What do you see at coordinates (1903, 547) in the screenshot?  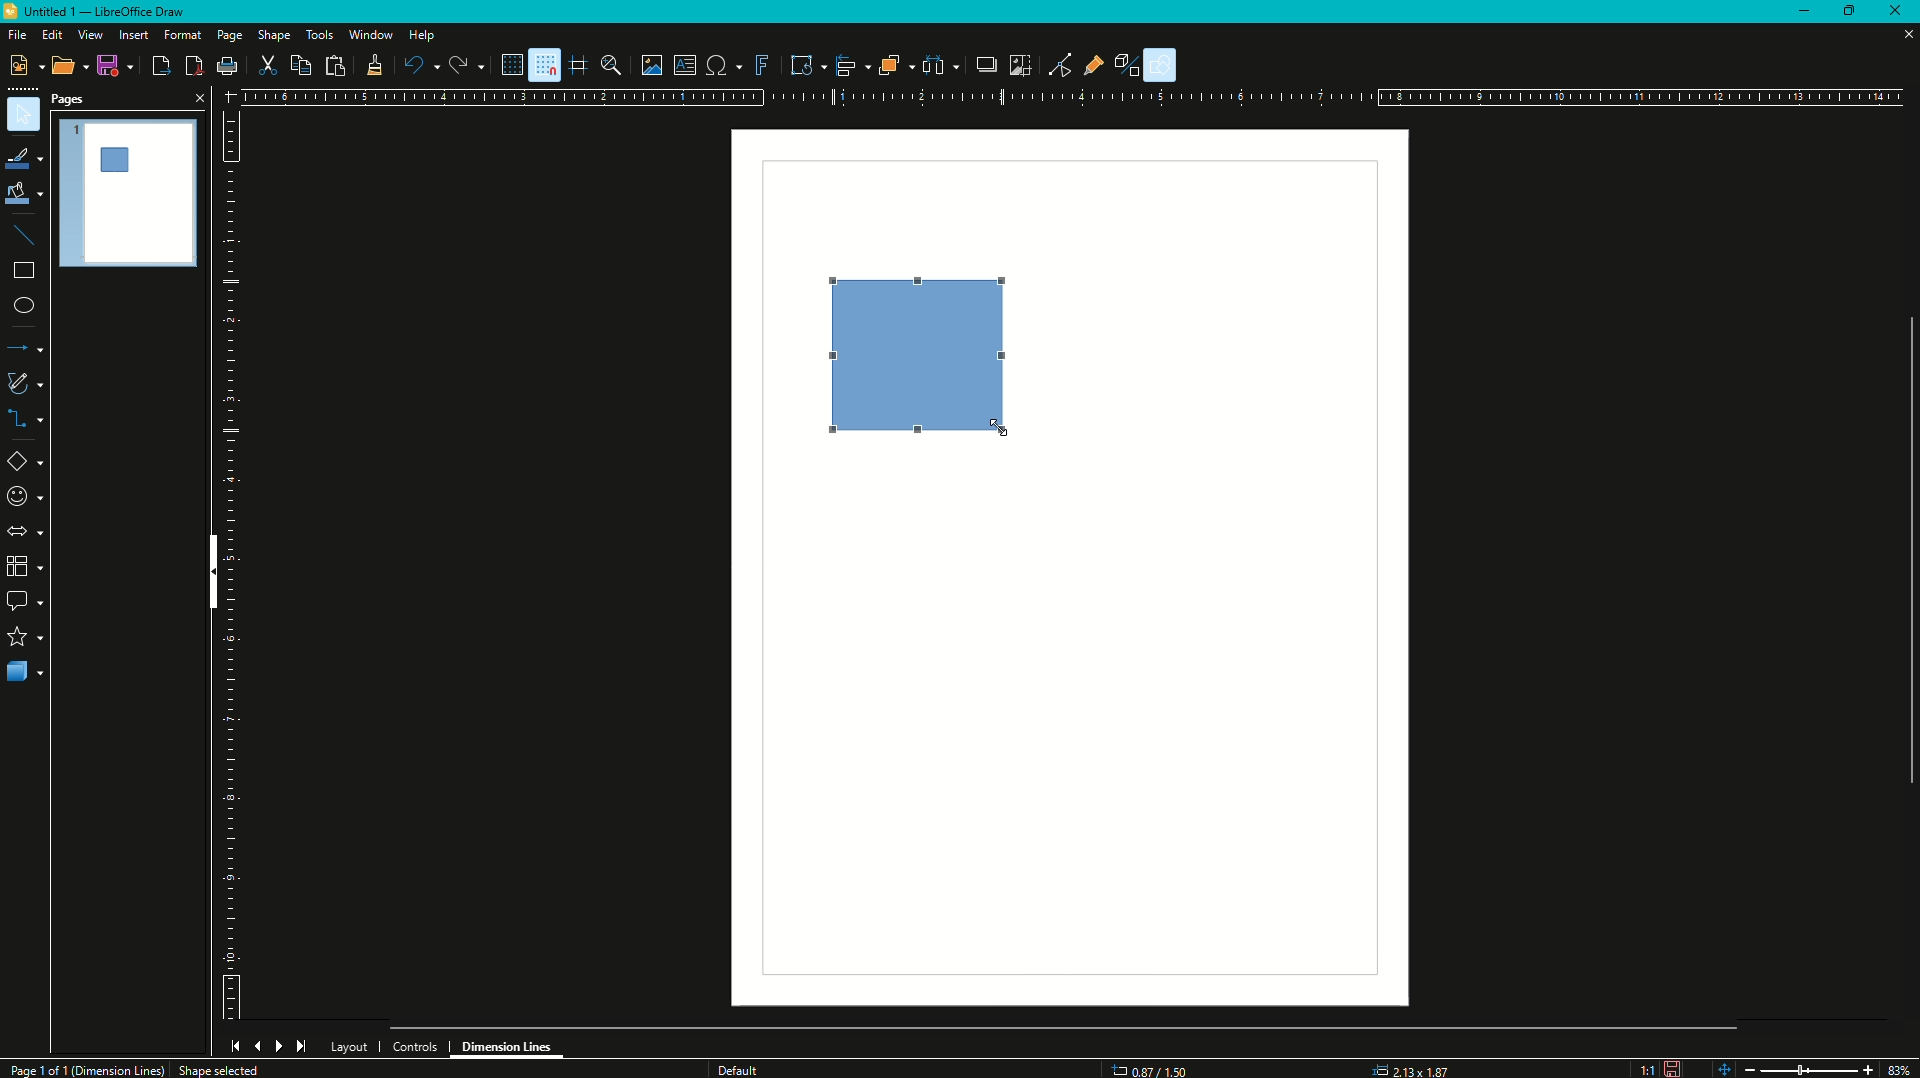 I see `Scroll` at bounding box center [1903, 547].